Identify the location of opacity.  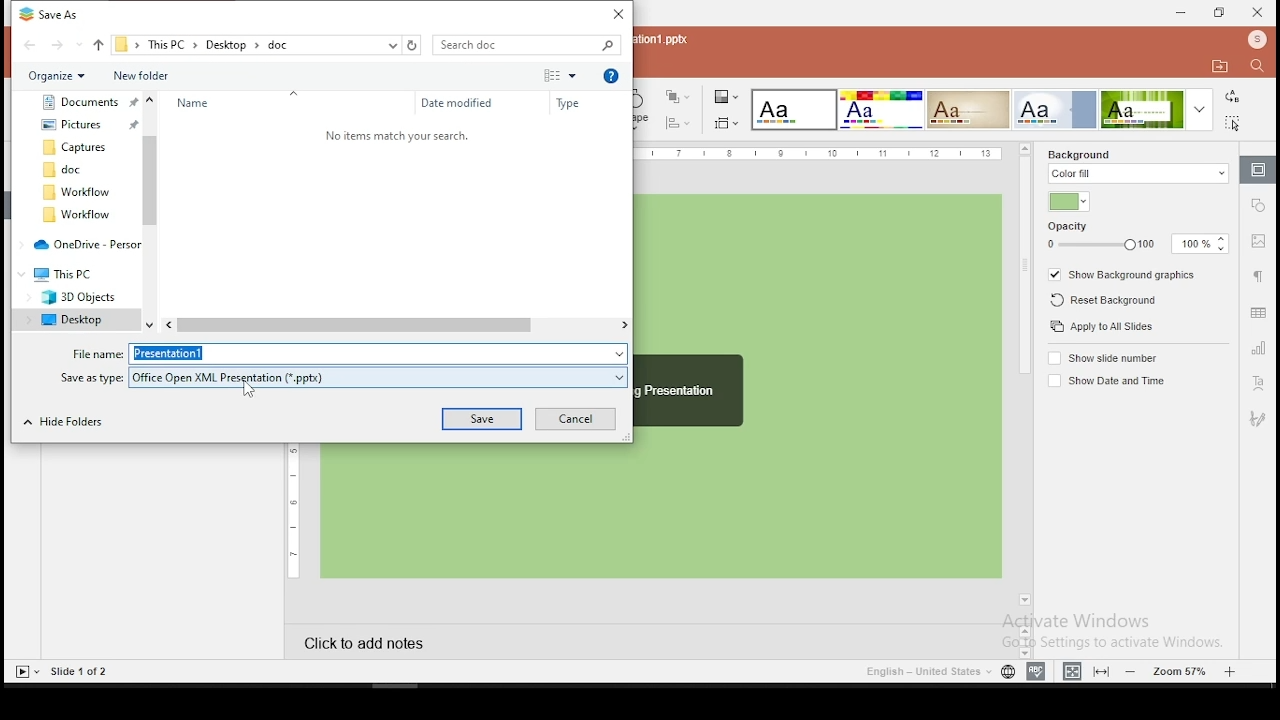
(1069, 227).